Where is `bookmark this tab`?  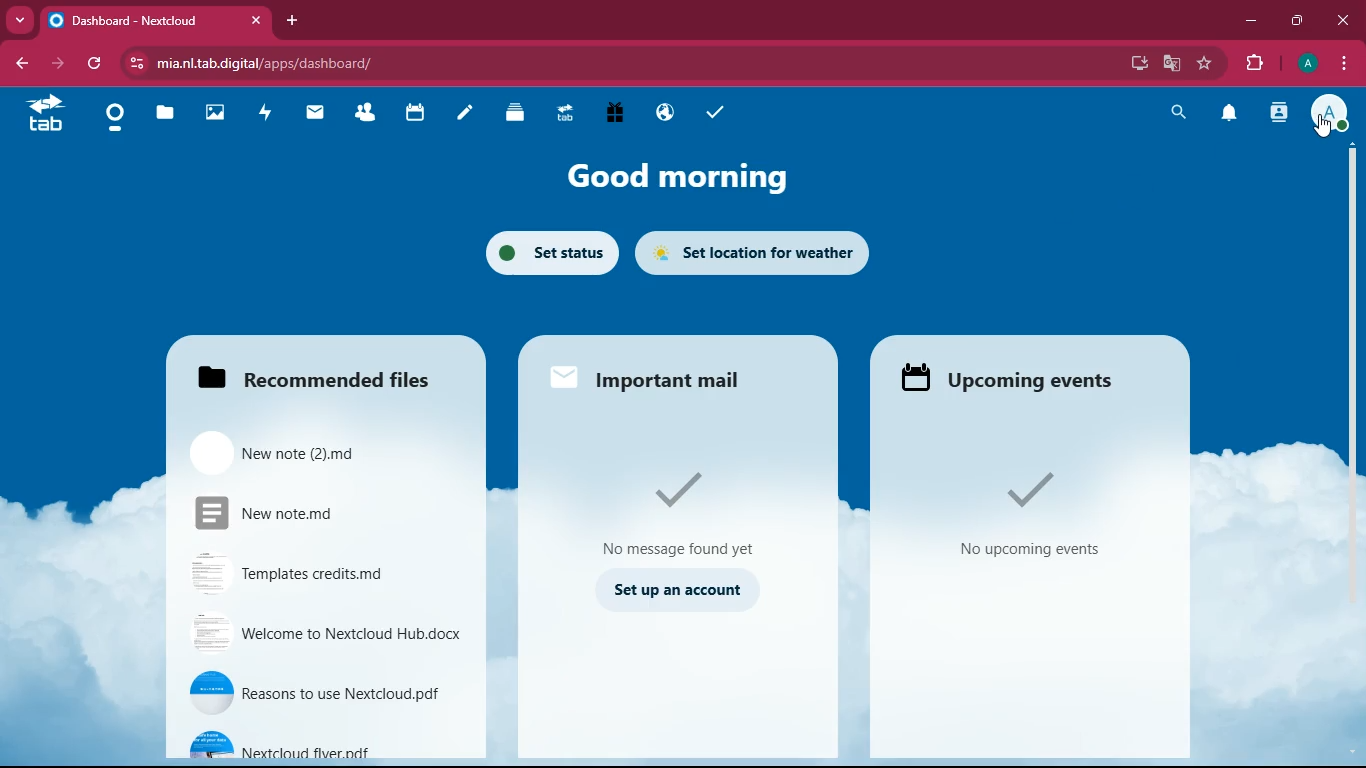 bookmark this tab is located at coordinates (1205, 61).